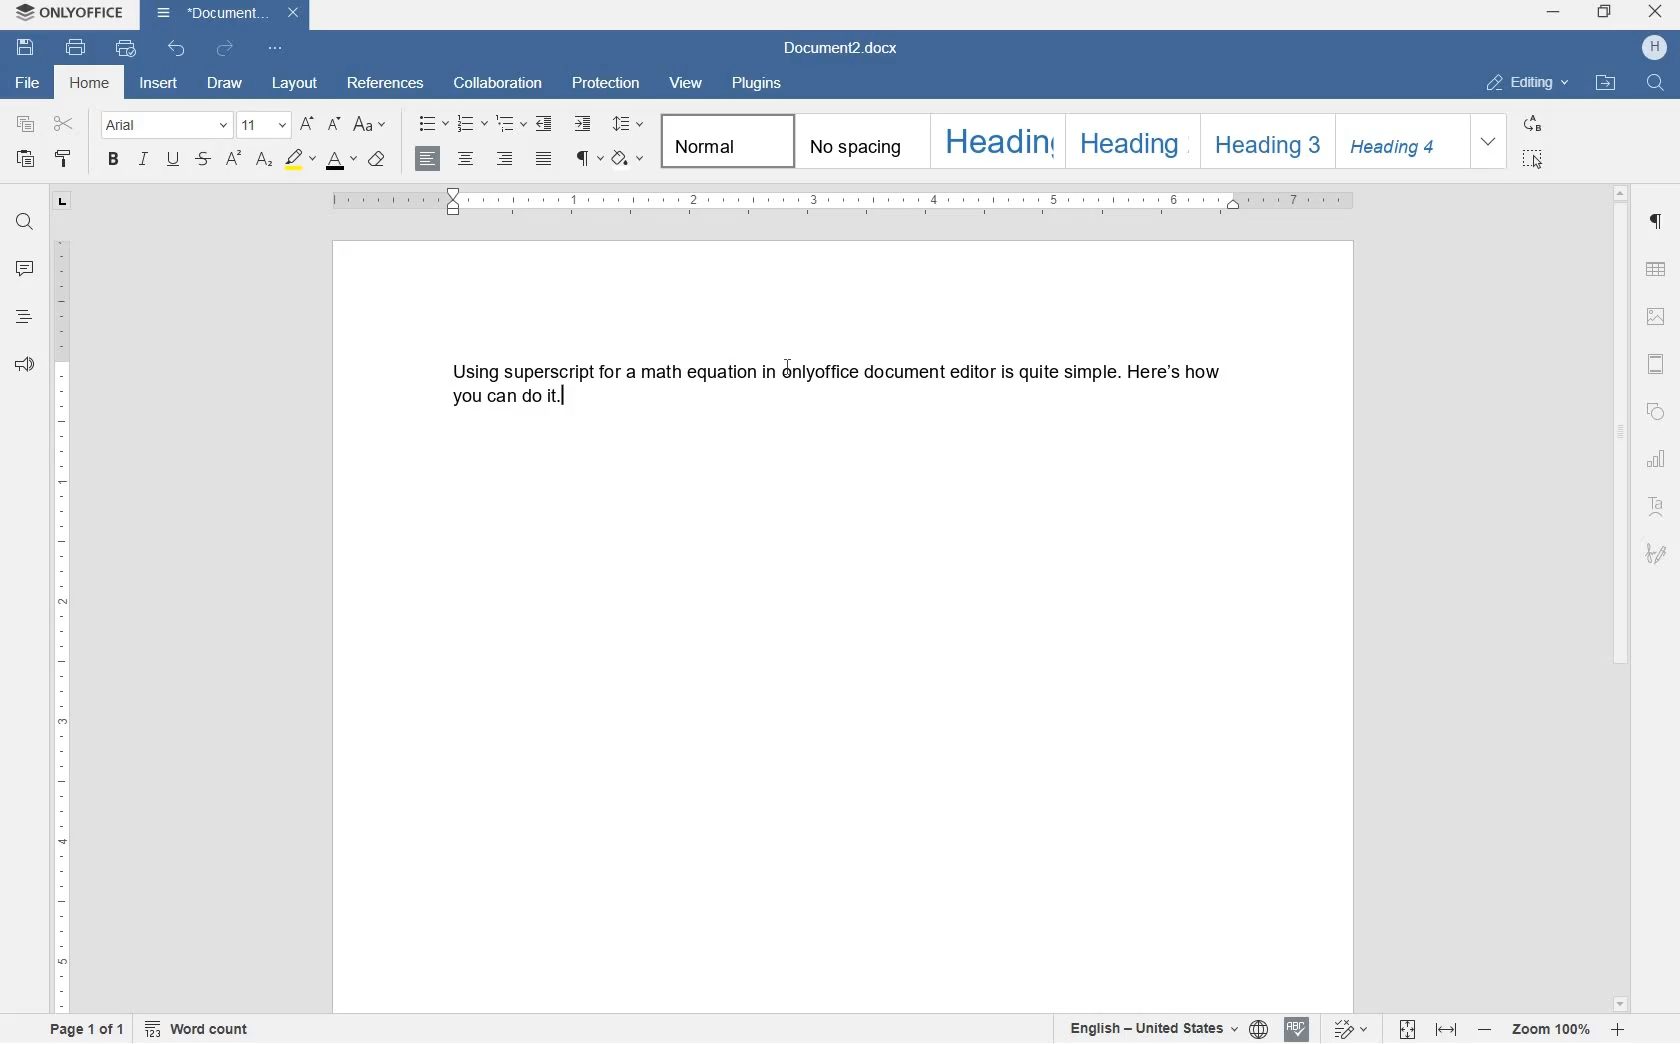 The height and width of the screenshot is (1044, 1680). I want to click on subscript, so click(263, 161).